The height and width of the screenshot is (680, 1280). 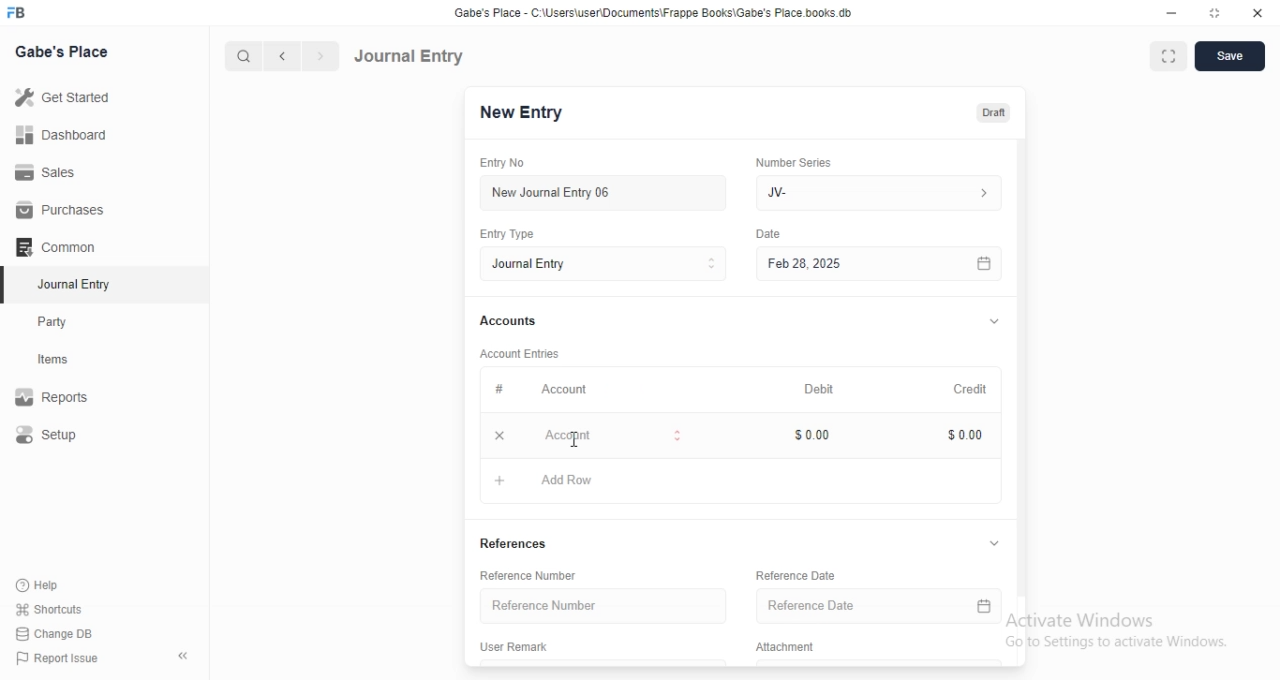 I want to click on previous, so click(x=279, y=56).